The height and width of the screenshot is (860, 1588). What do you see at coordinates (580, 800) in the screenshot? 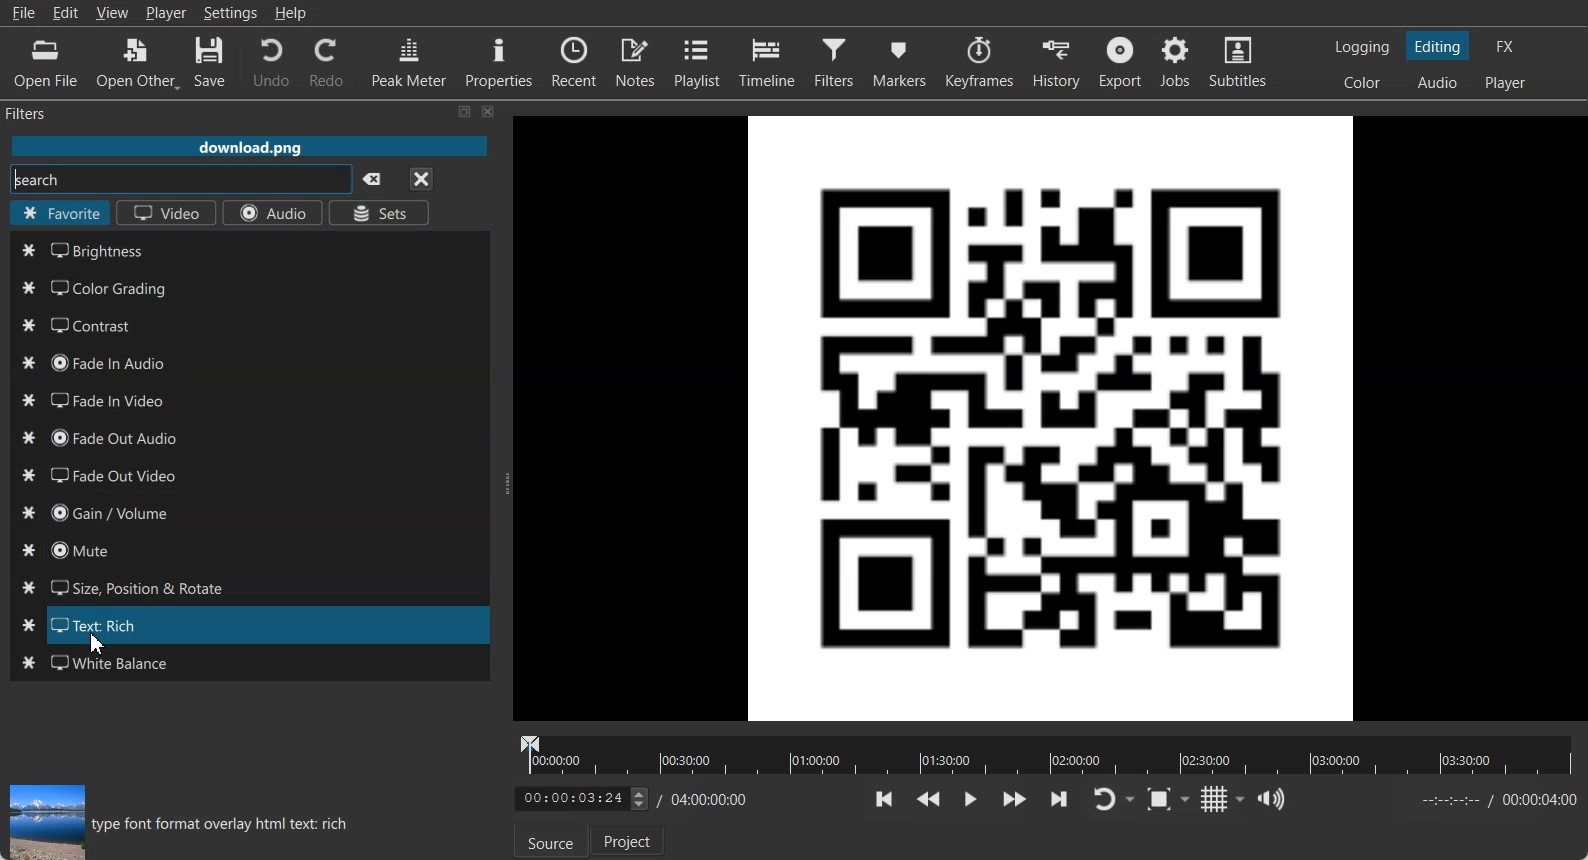
I see `adjust Time ` at bounding box center [580, 800].